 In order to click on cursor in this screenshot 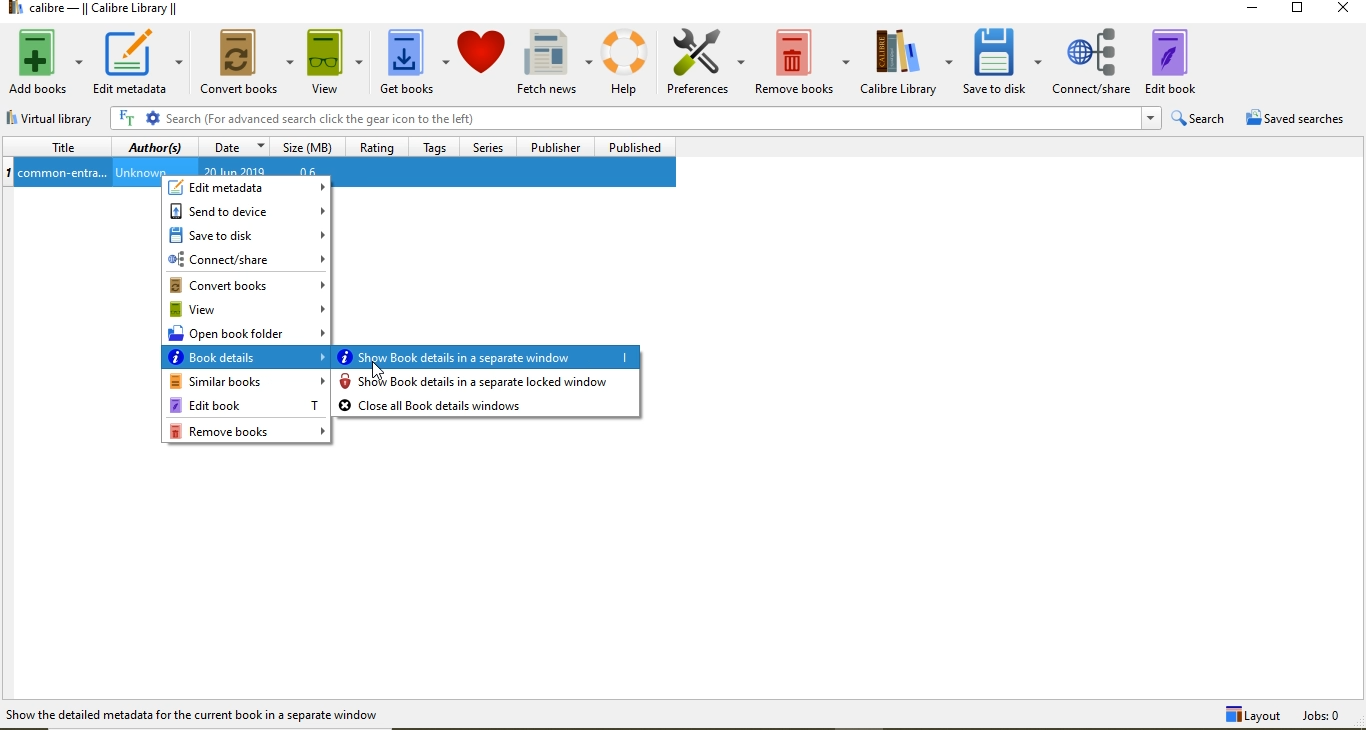, I will do `click(379, 370)`.